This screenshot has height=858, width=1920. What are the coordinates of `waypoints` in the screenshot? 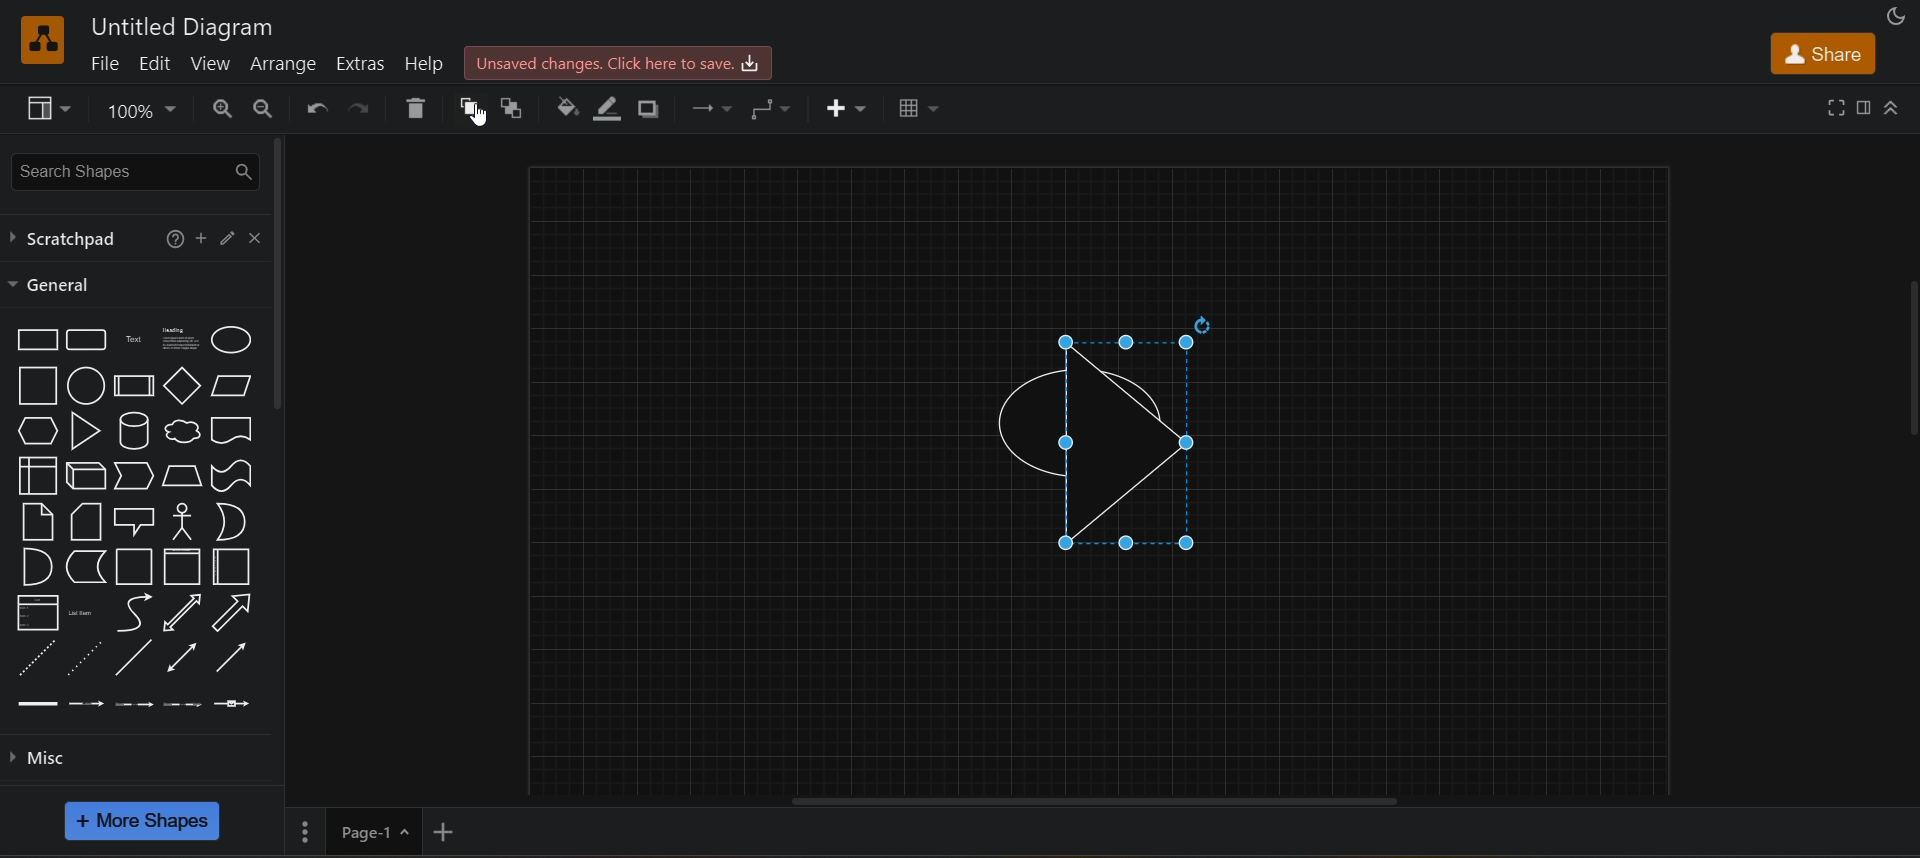 It's located at (778, 110).